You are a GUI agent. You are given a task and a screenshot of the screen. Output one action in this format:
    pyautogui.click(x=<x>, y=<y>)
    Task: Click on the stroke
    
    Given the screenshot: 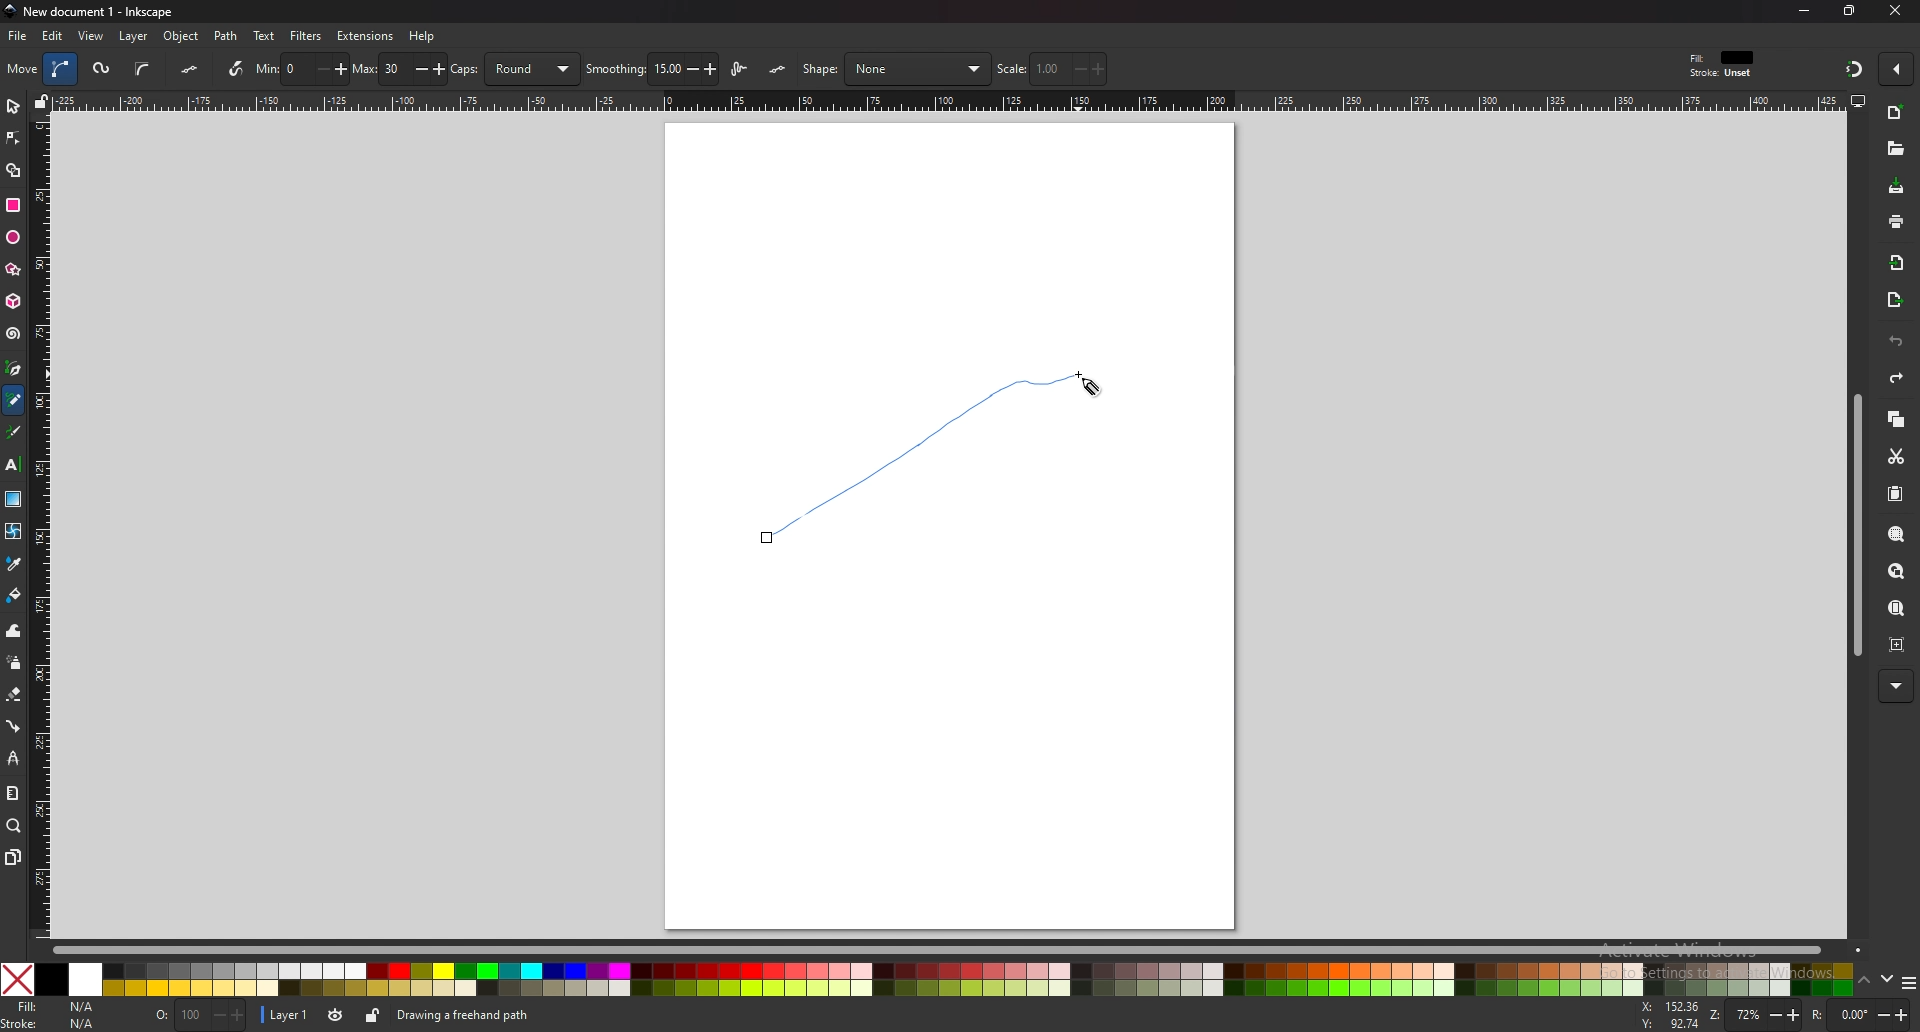 What is the action you would take?
    pyautogui.click(x=53, y=1024)
    